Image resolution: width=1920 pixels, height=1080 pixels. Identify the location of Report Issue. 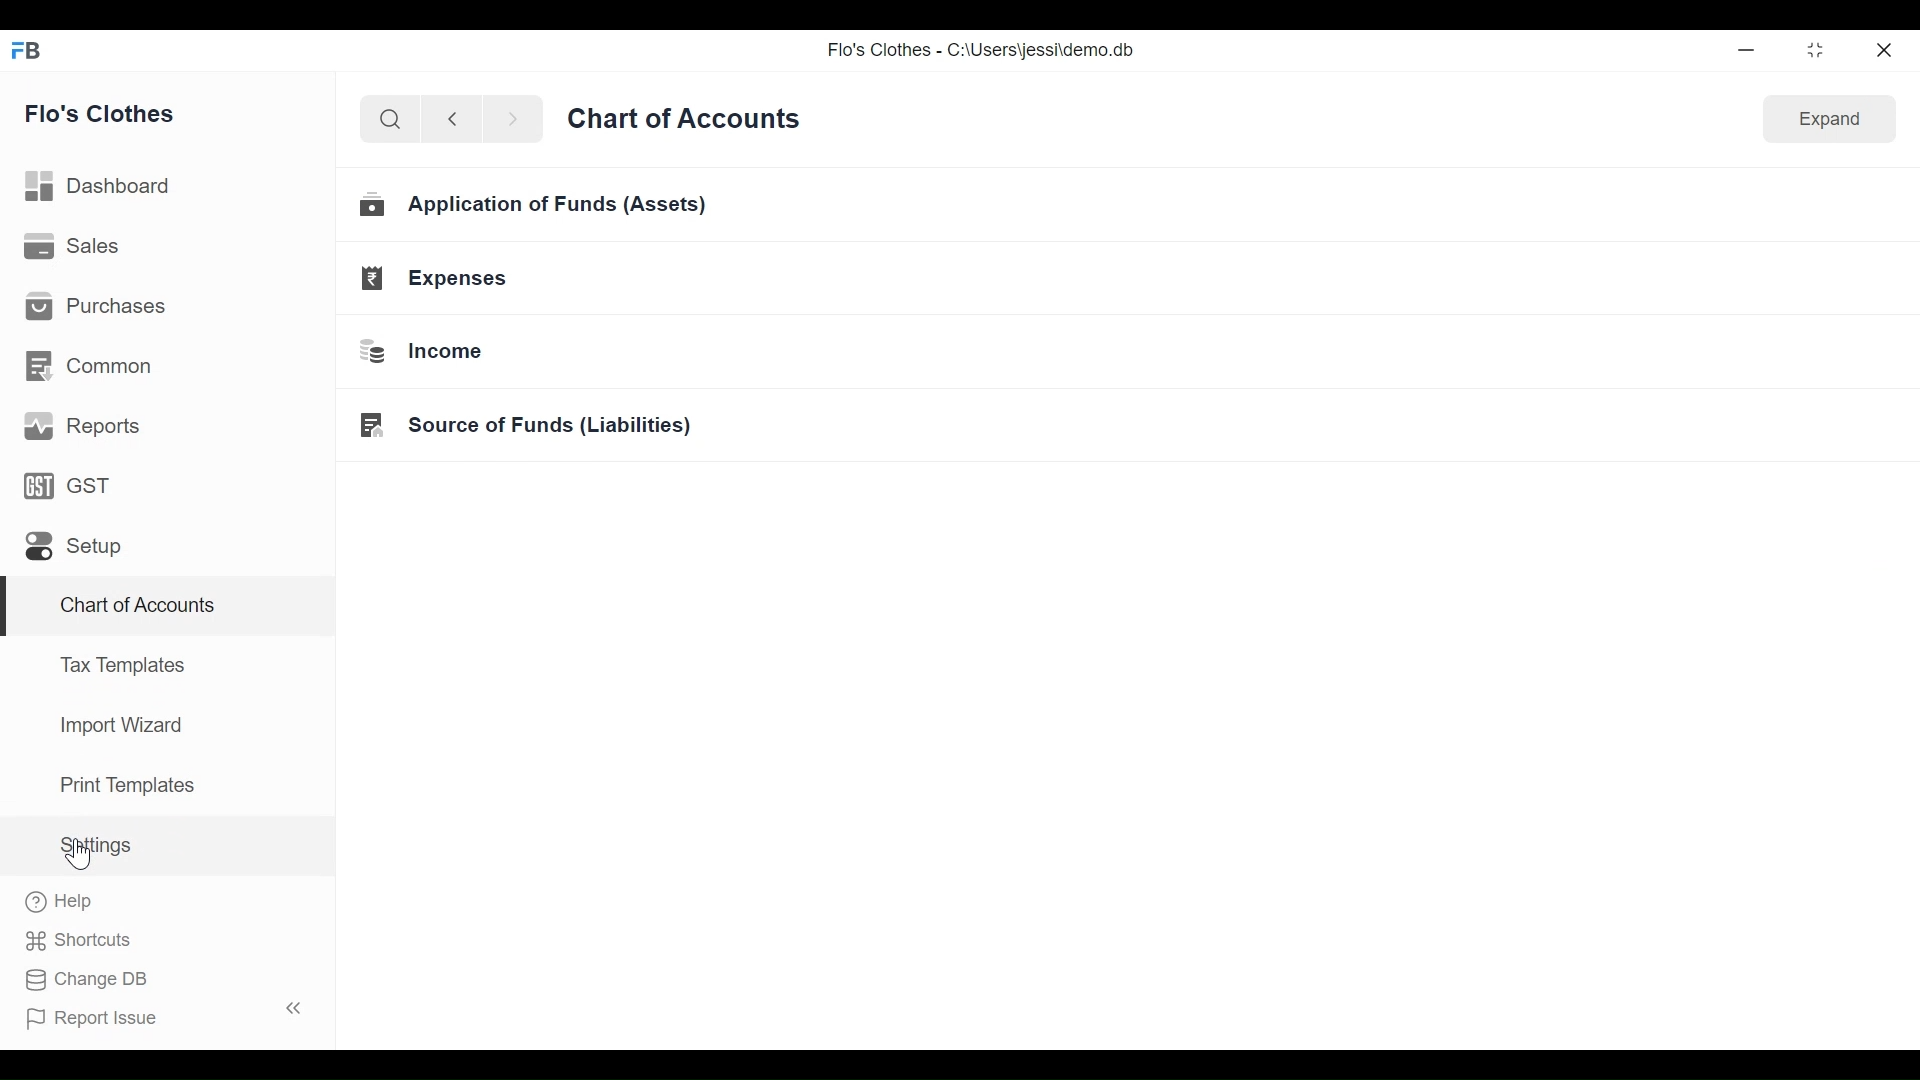
(160, 1014).